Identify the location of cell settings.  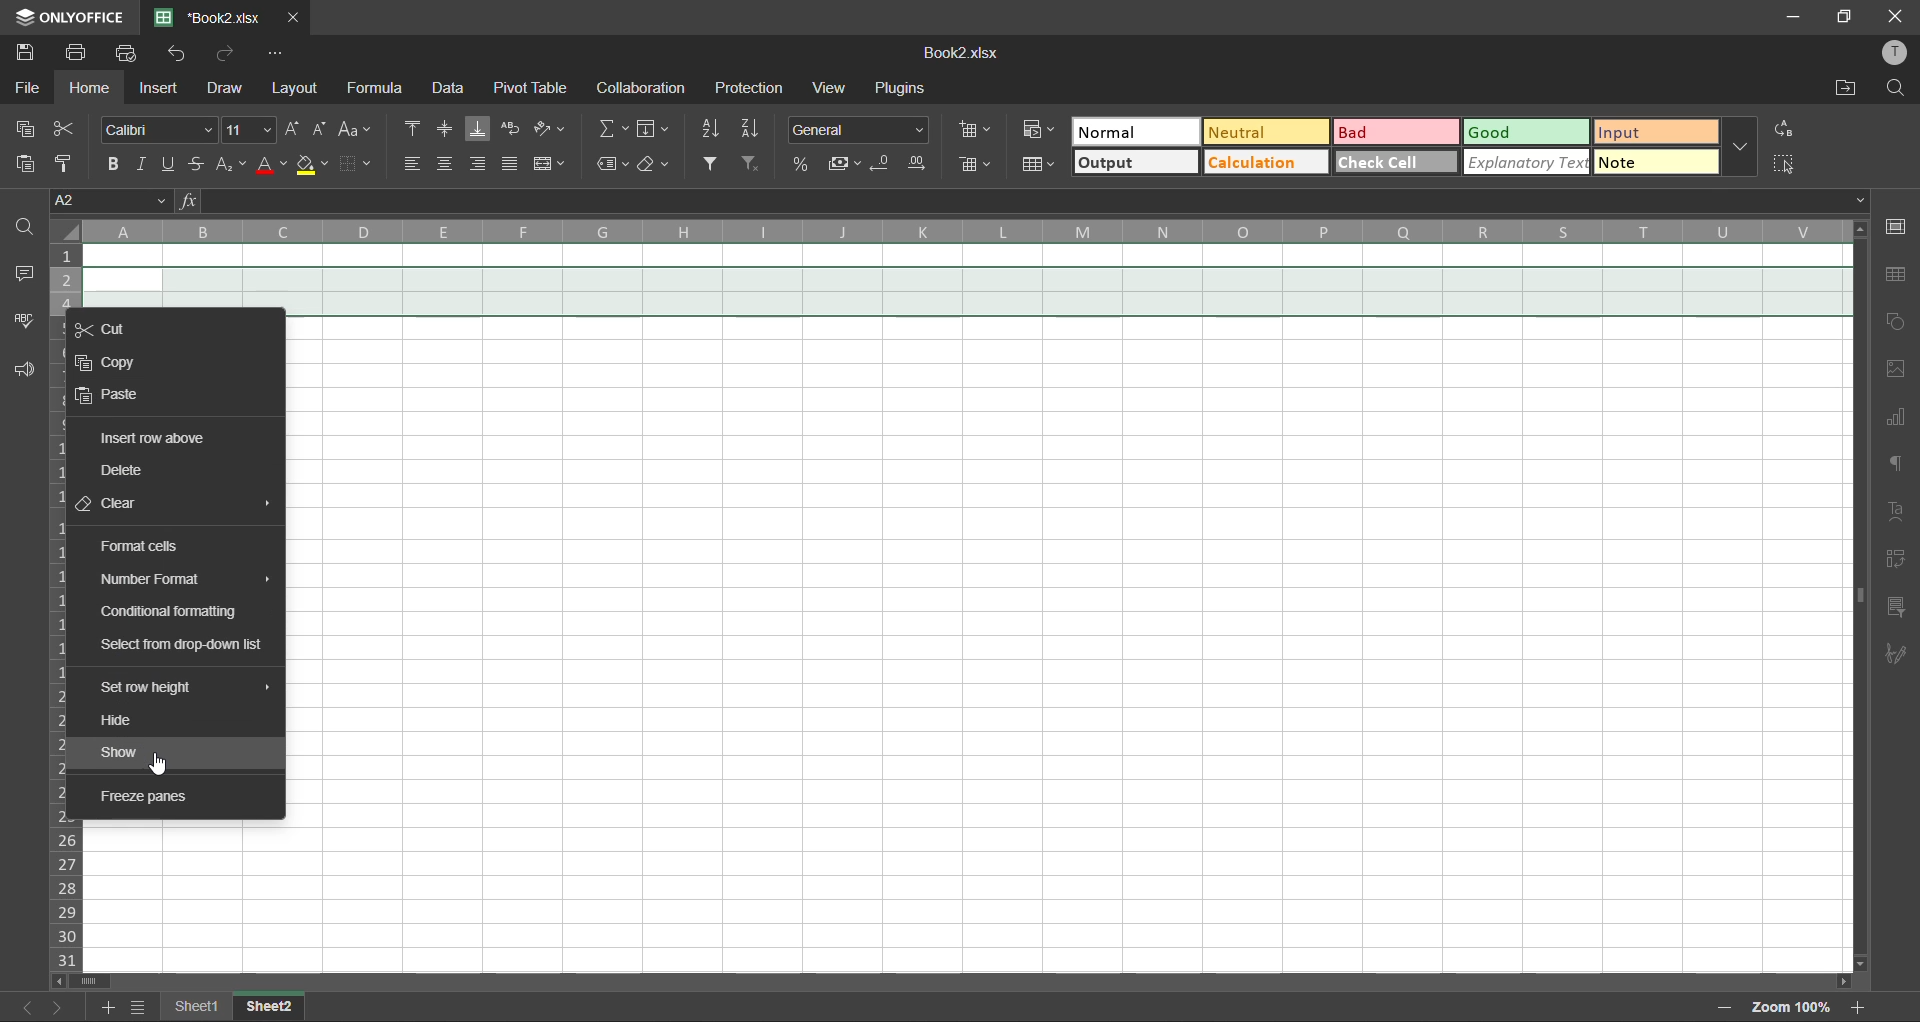
(1895, 228).